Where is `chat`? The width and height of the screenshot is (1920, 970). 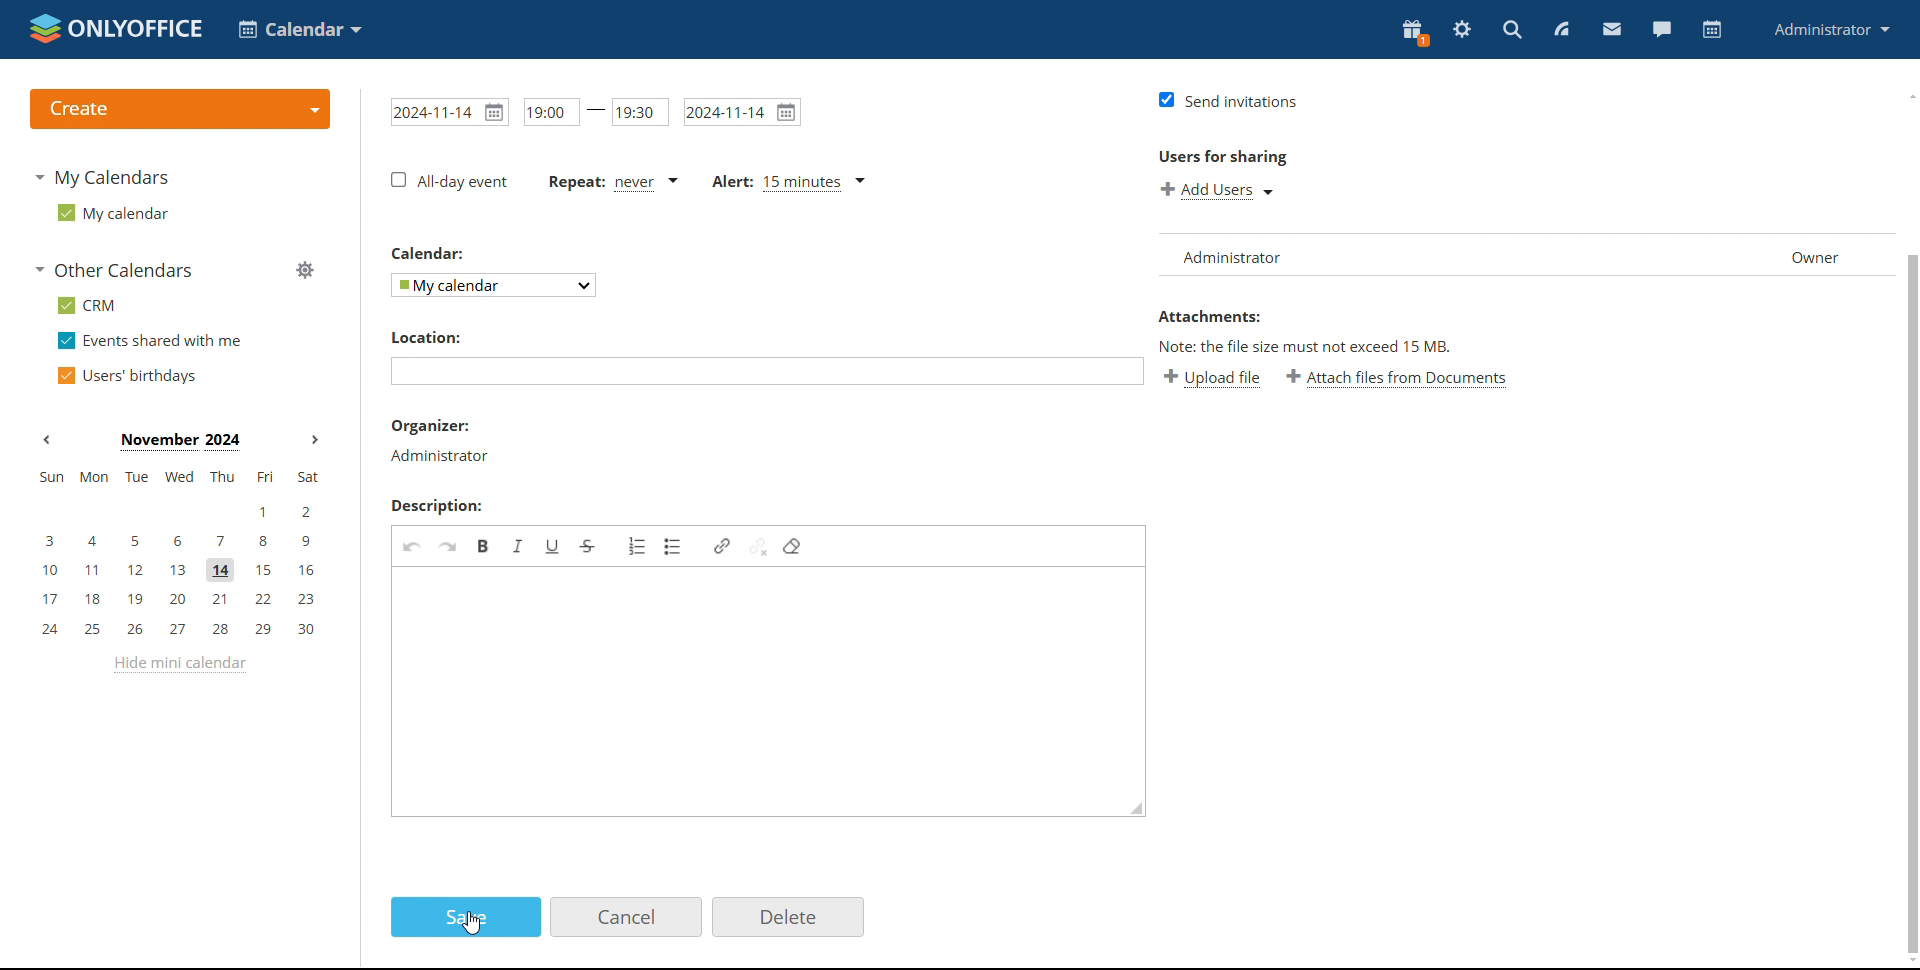
chat is located at coordinates (1659, 29).